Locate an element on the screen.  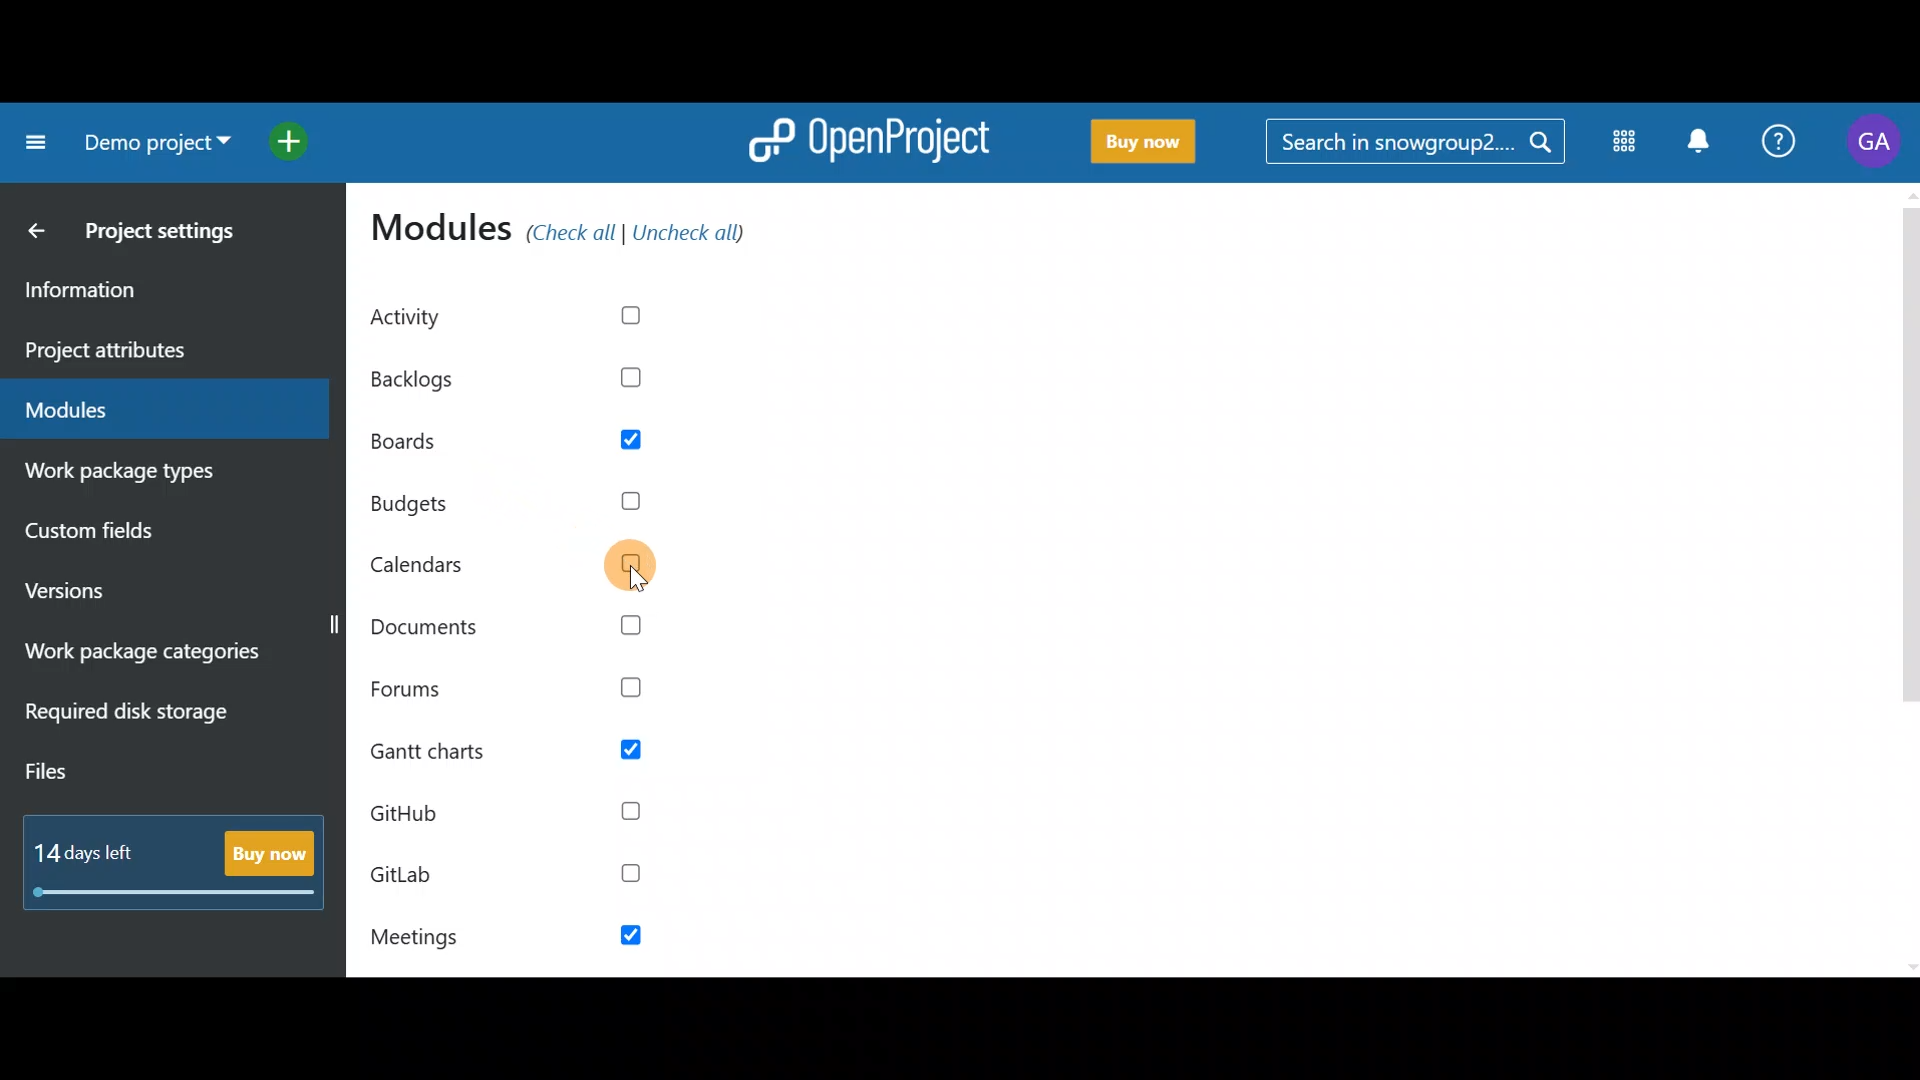
Buy now is located at coordinates (1147, 145).